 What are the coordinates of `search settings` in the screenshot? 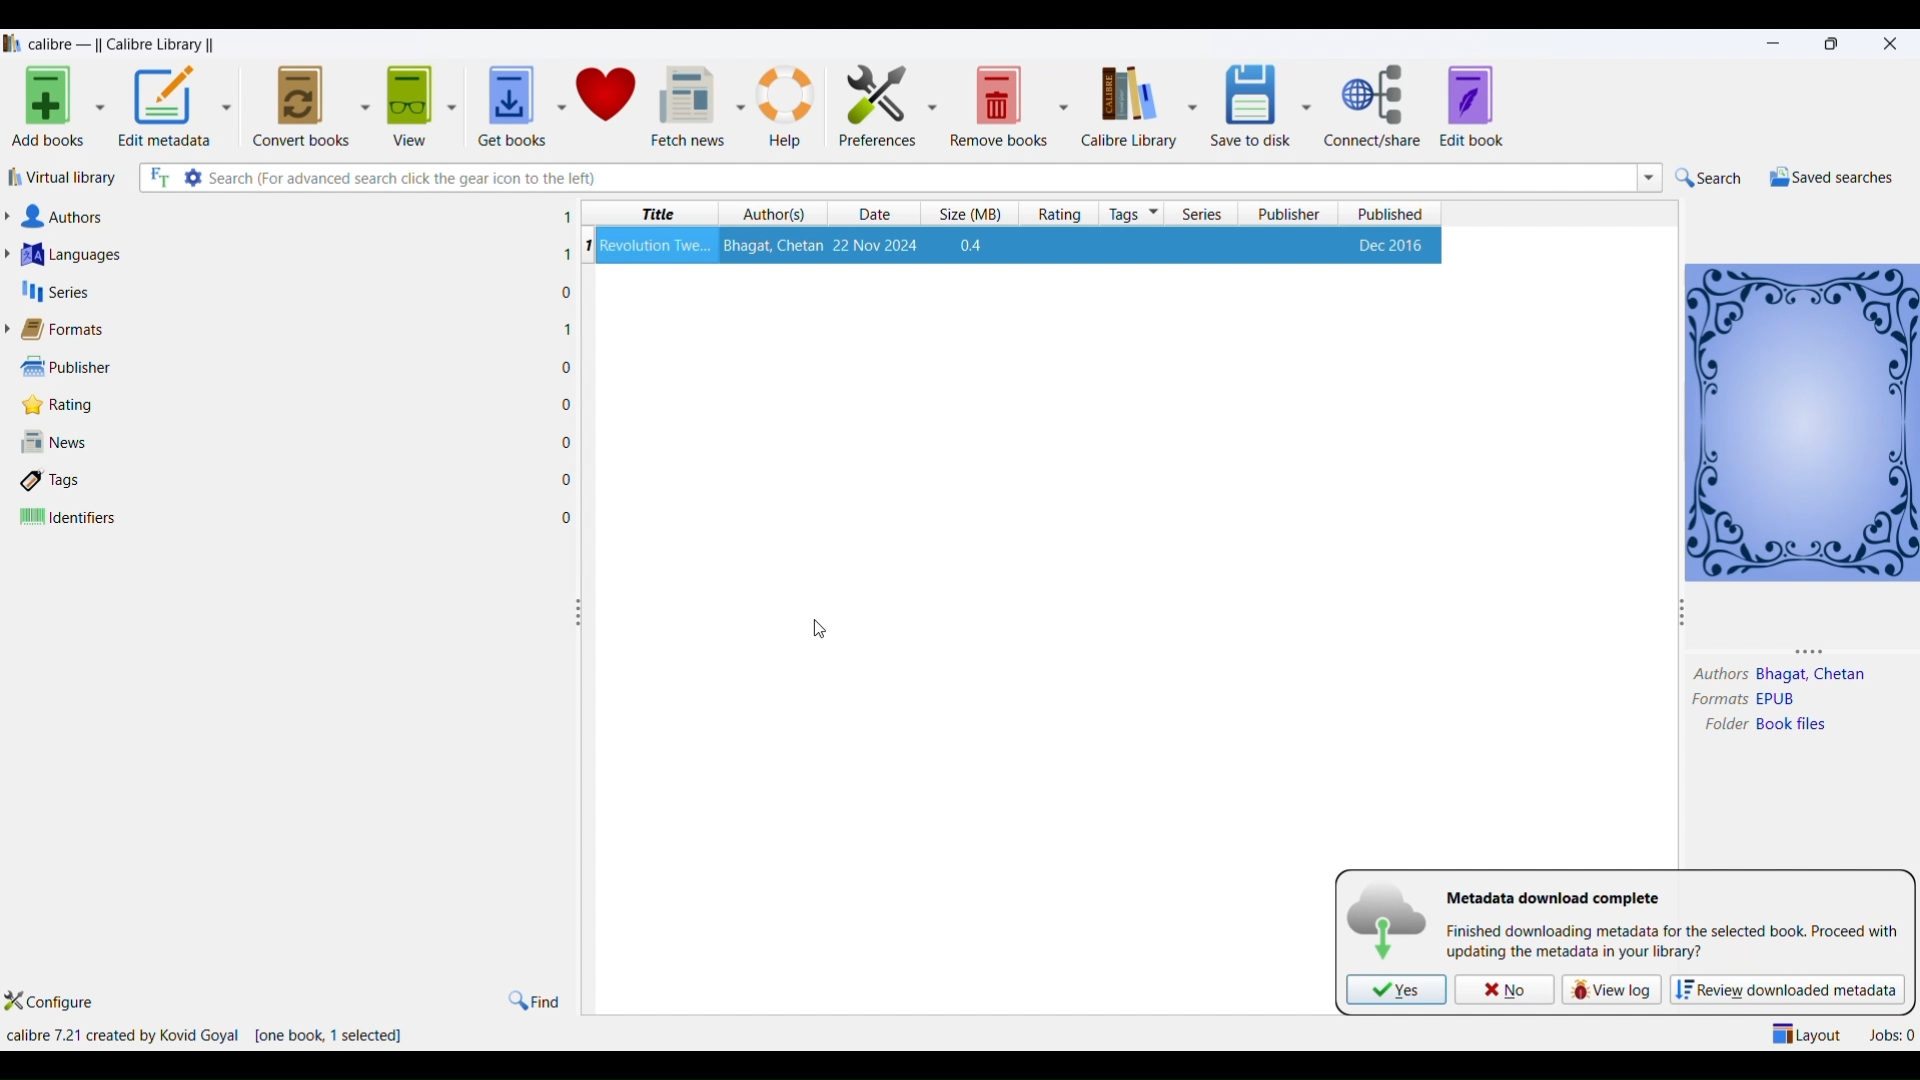 It's located at (194, 177).